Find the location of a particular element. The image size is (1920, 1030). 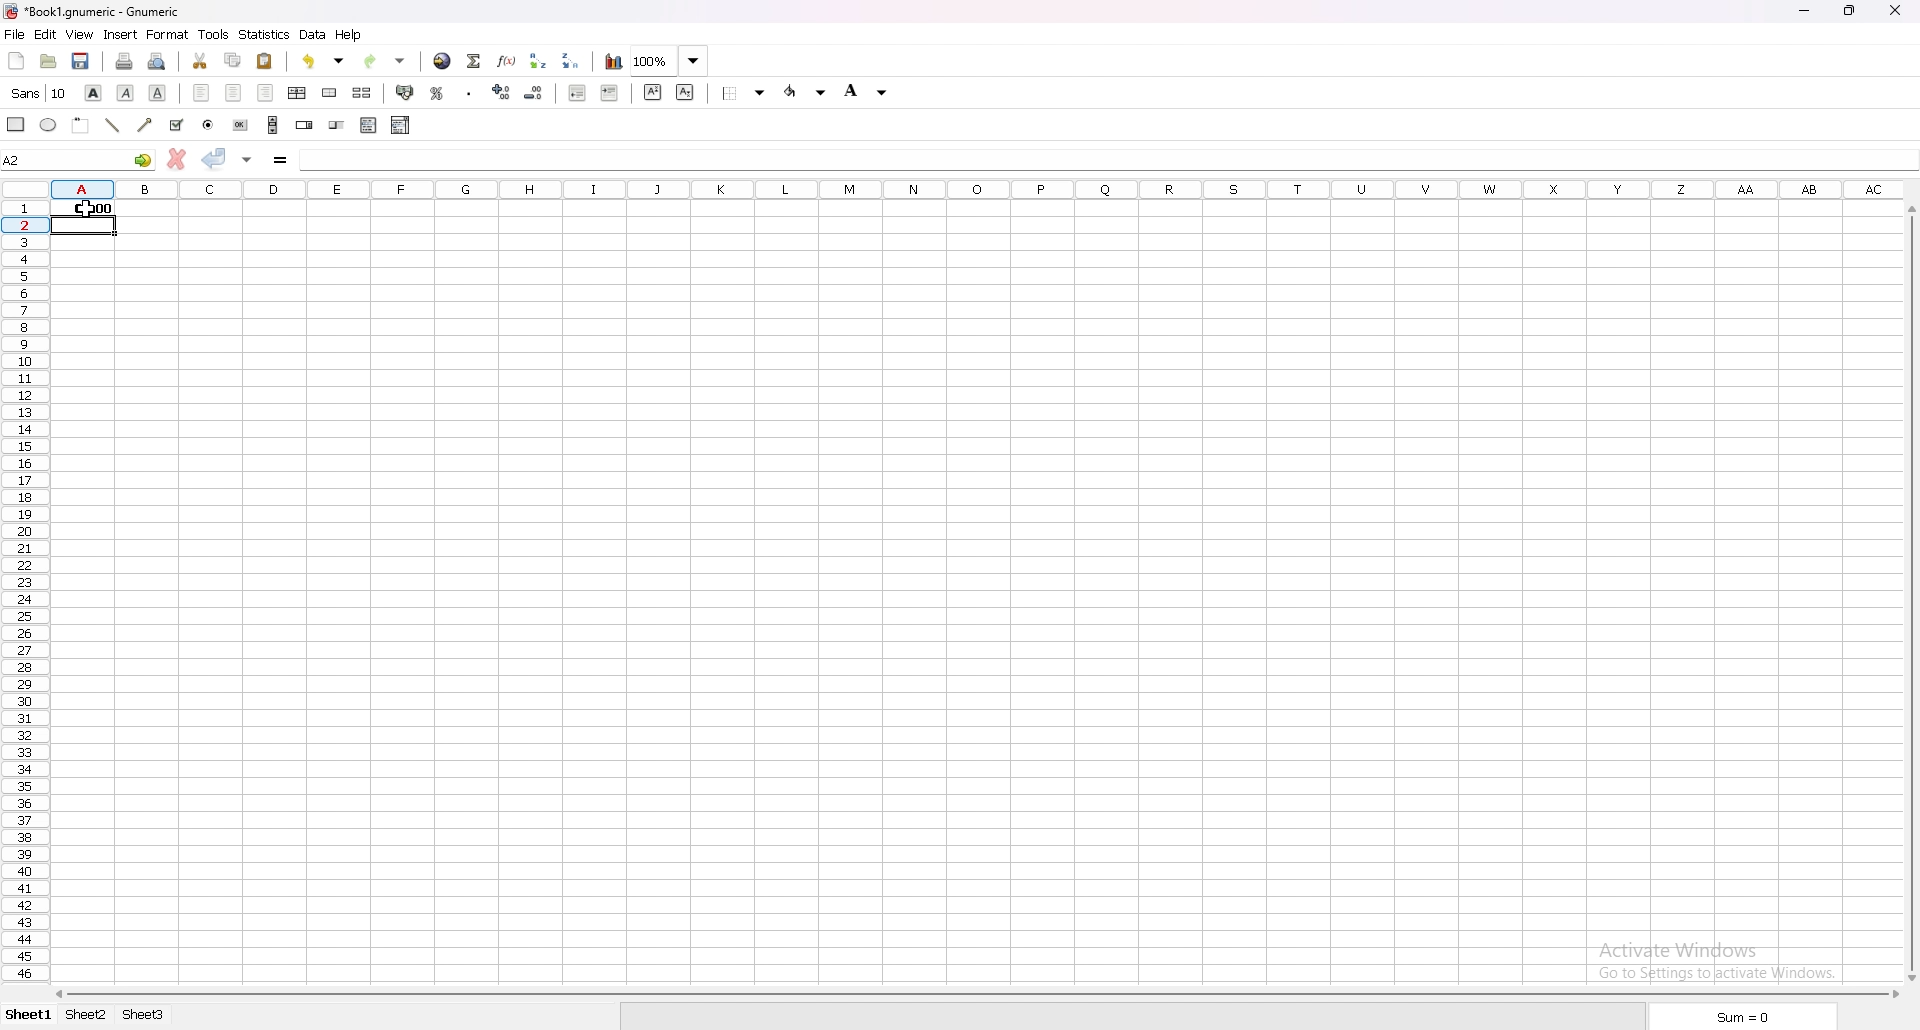

increase indent is located at coordinates (611, 93).